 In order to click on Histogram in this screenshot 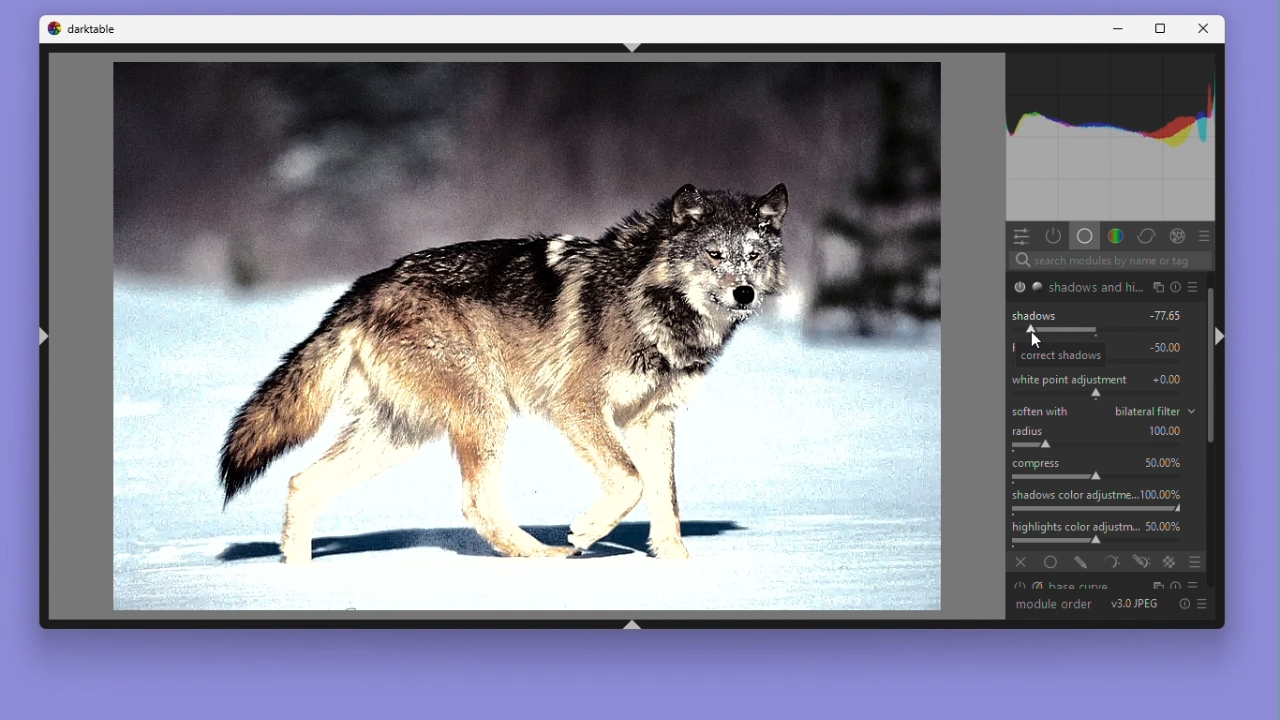, I will do `click(1114, 137)`.